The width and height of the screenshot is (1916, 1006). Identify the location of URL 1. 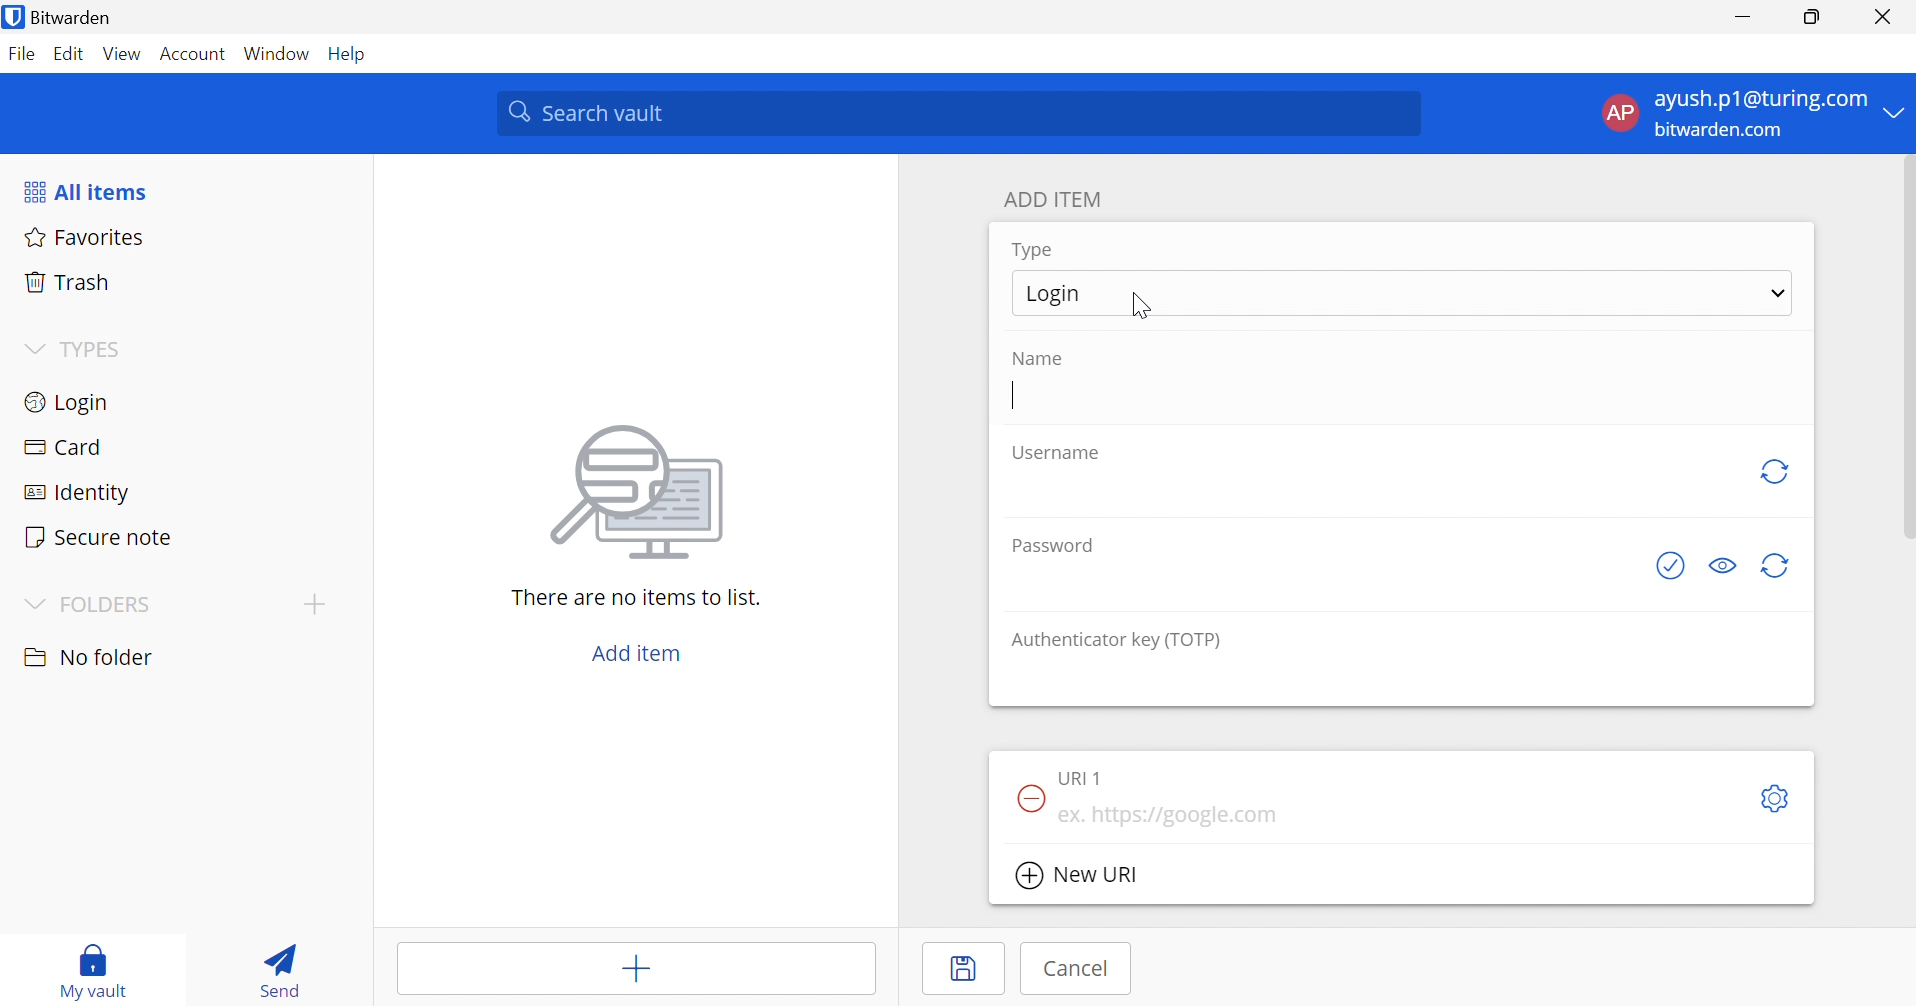
(1087, 777).